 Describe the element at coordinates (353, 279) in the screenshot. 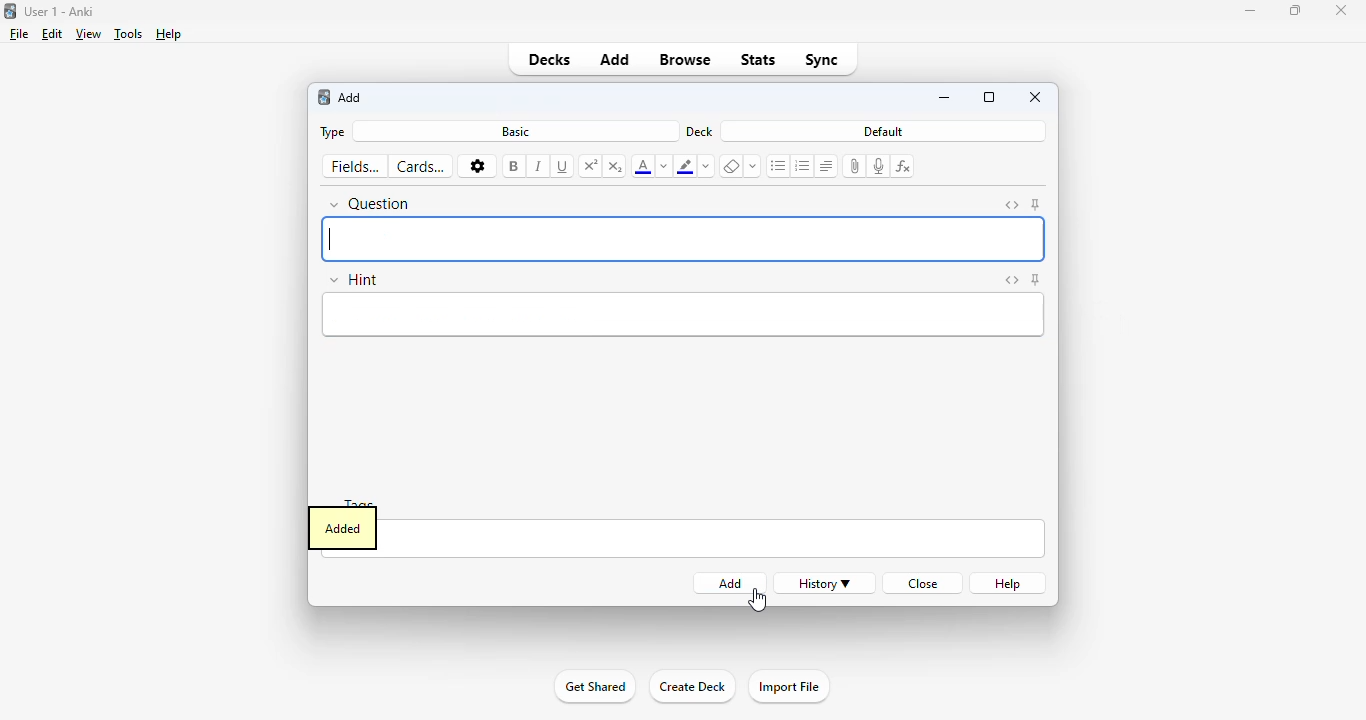

I see `hint` at that location.